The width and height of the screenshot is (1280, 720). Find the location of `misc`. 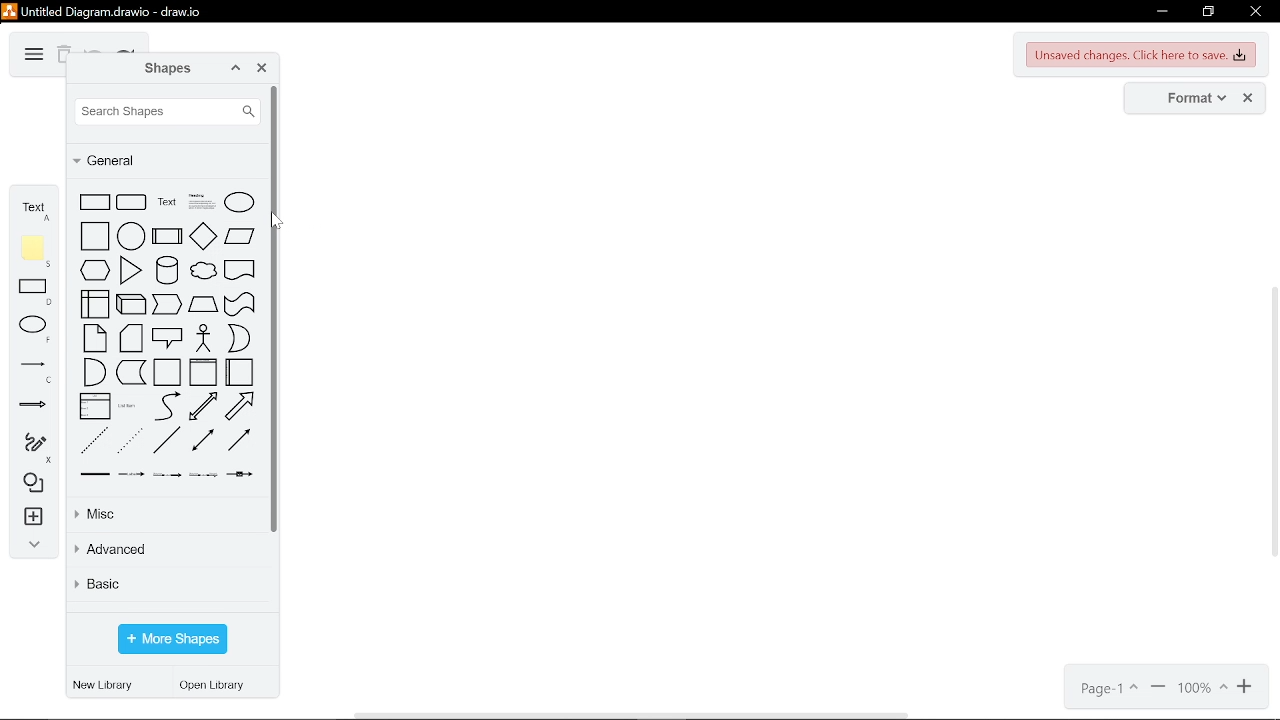

misc is located at coordinates (162, 514).